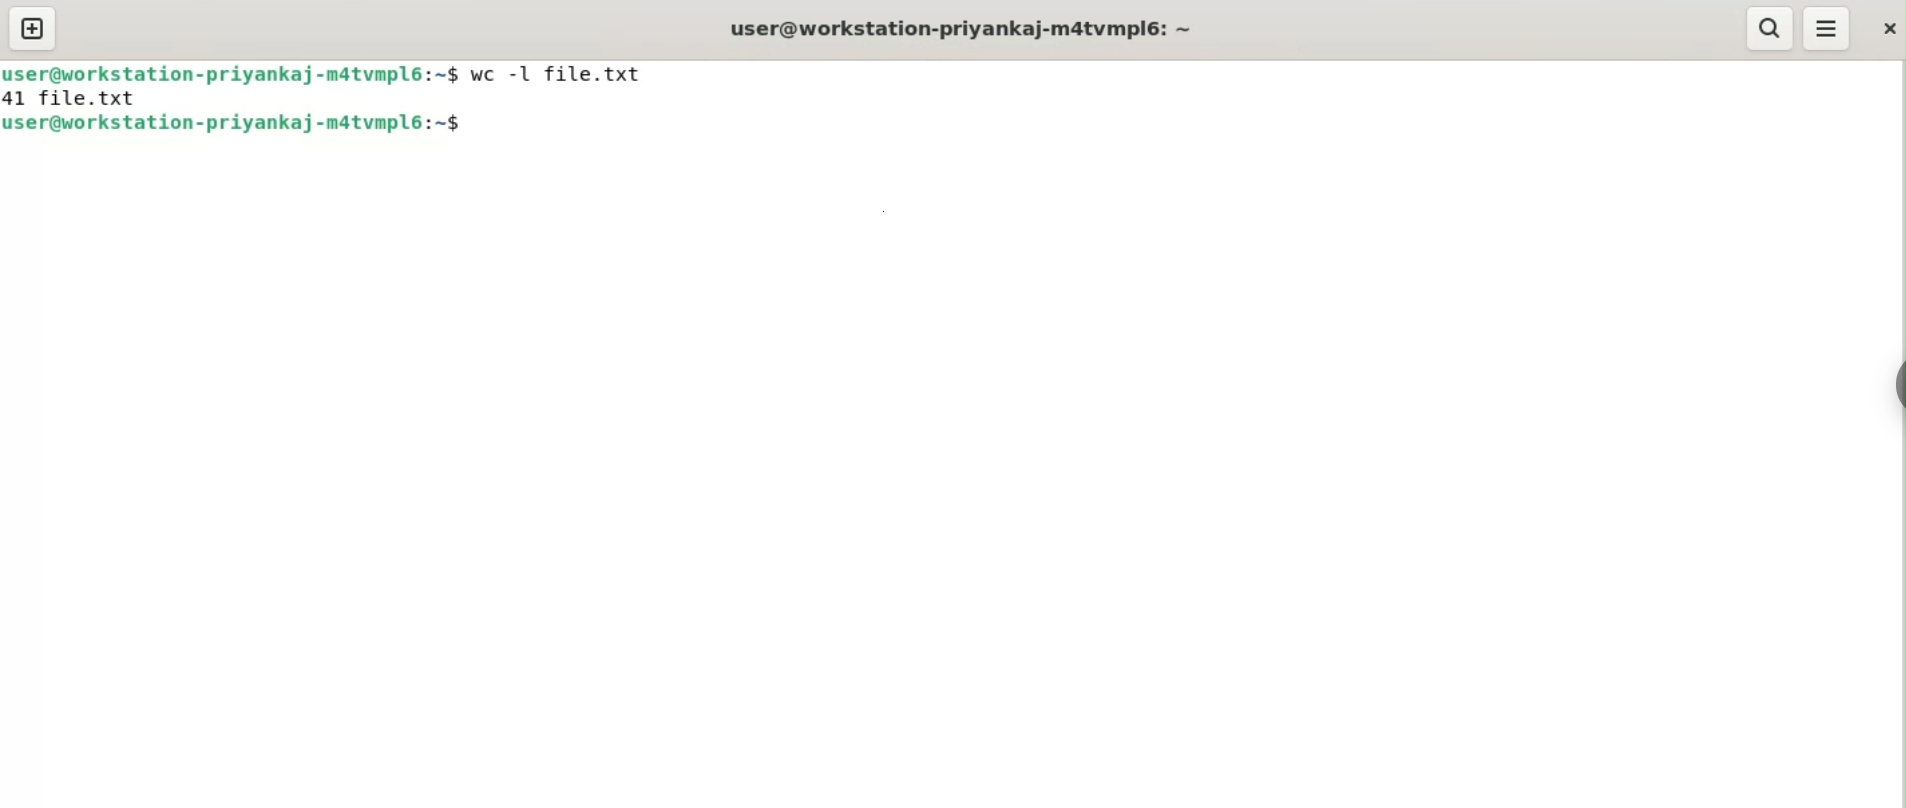 The height and width of the screenshot is (808, 1906). Describe the element at coordinates (72, 99) in the screenshot. I see `41 file.txt` at that location.